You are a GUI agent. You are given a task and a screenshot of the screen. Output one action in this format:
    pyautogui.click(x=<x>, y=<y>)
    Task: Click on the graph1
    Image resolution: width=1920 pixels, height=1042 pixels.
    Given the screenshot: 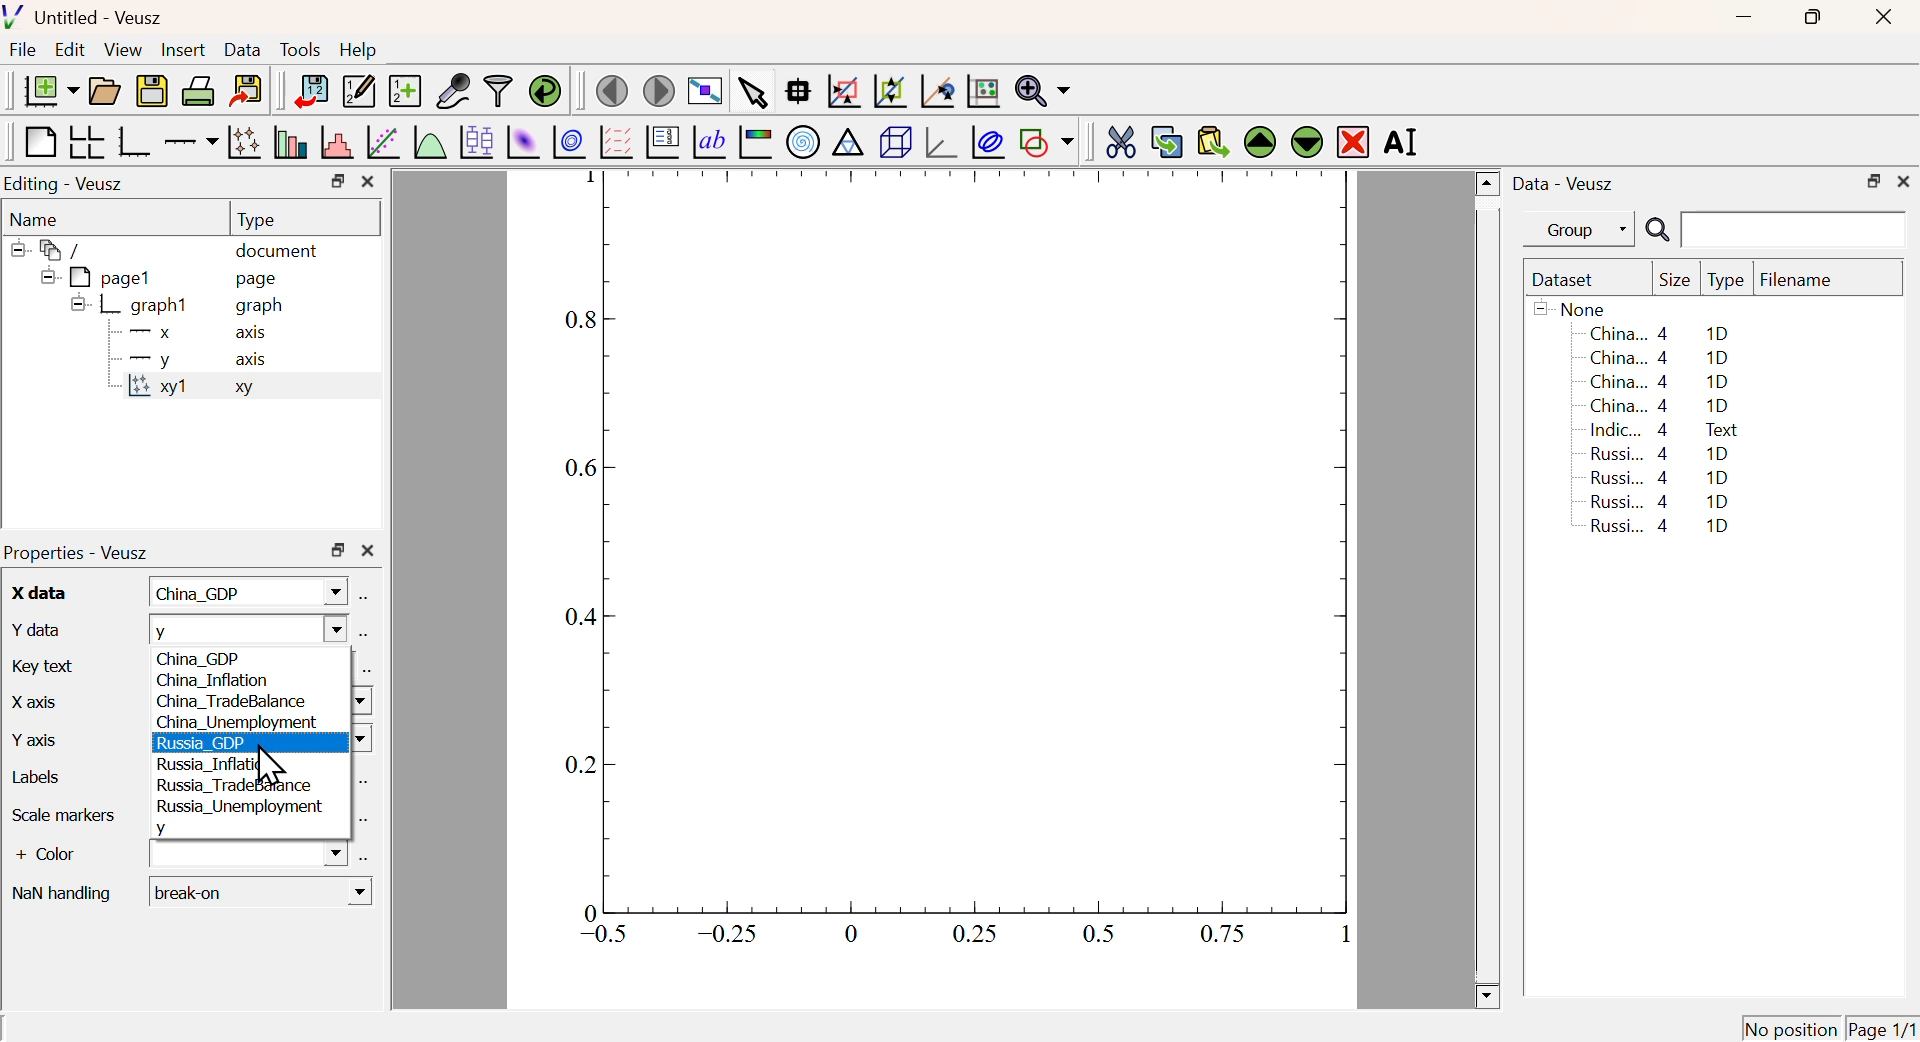 What is the action you would take?
    pyautogui.click(x=132, y=304)
    